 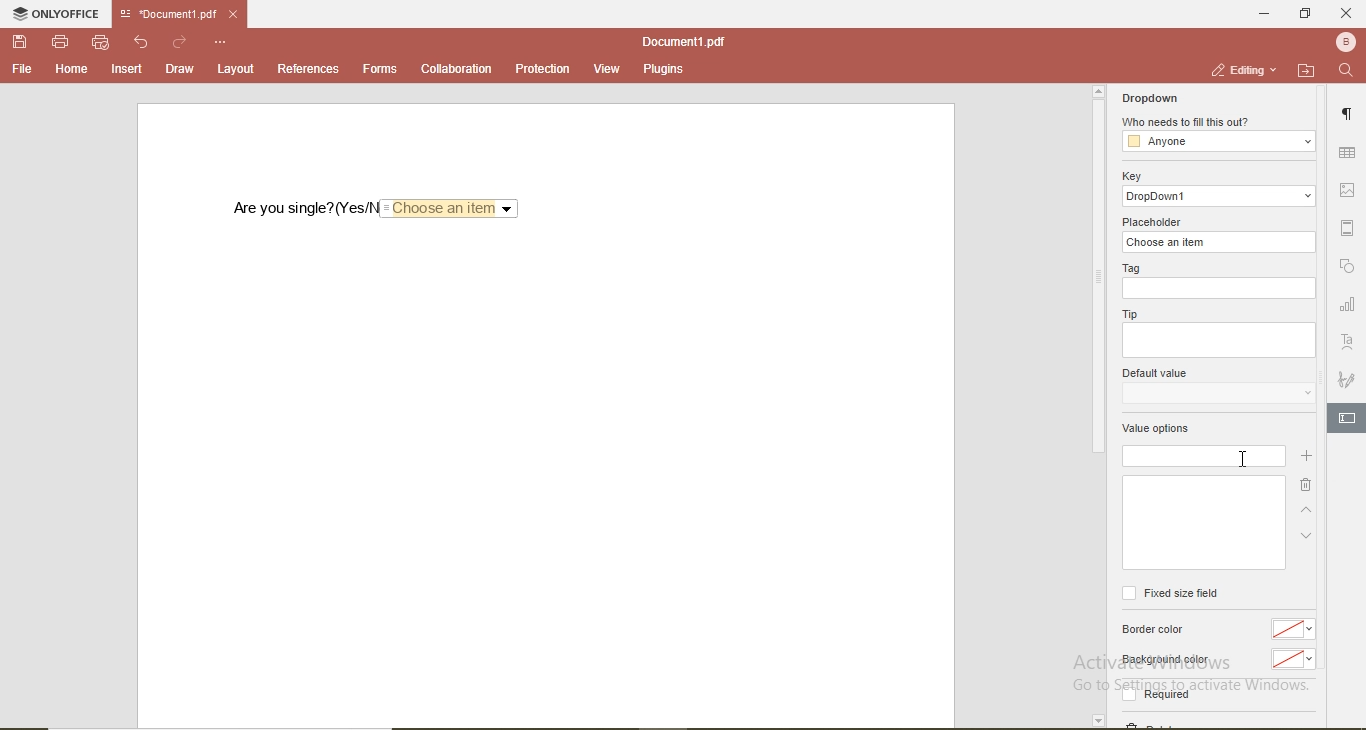 I want to click on print, so click(x=62, y=43).